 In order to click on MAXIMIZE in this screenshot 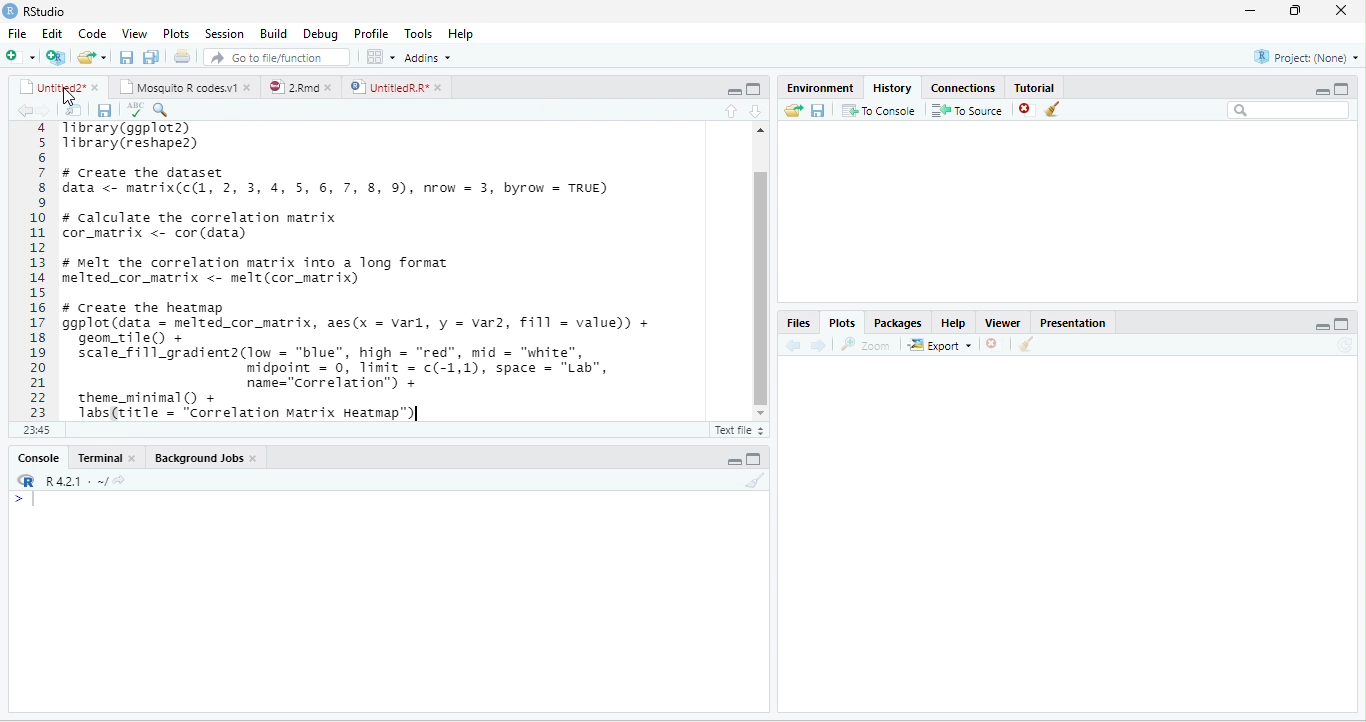, I will do `click(1349, 326)`.